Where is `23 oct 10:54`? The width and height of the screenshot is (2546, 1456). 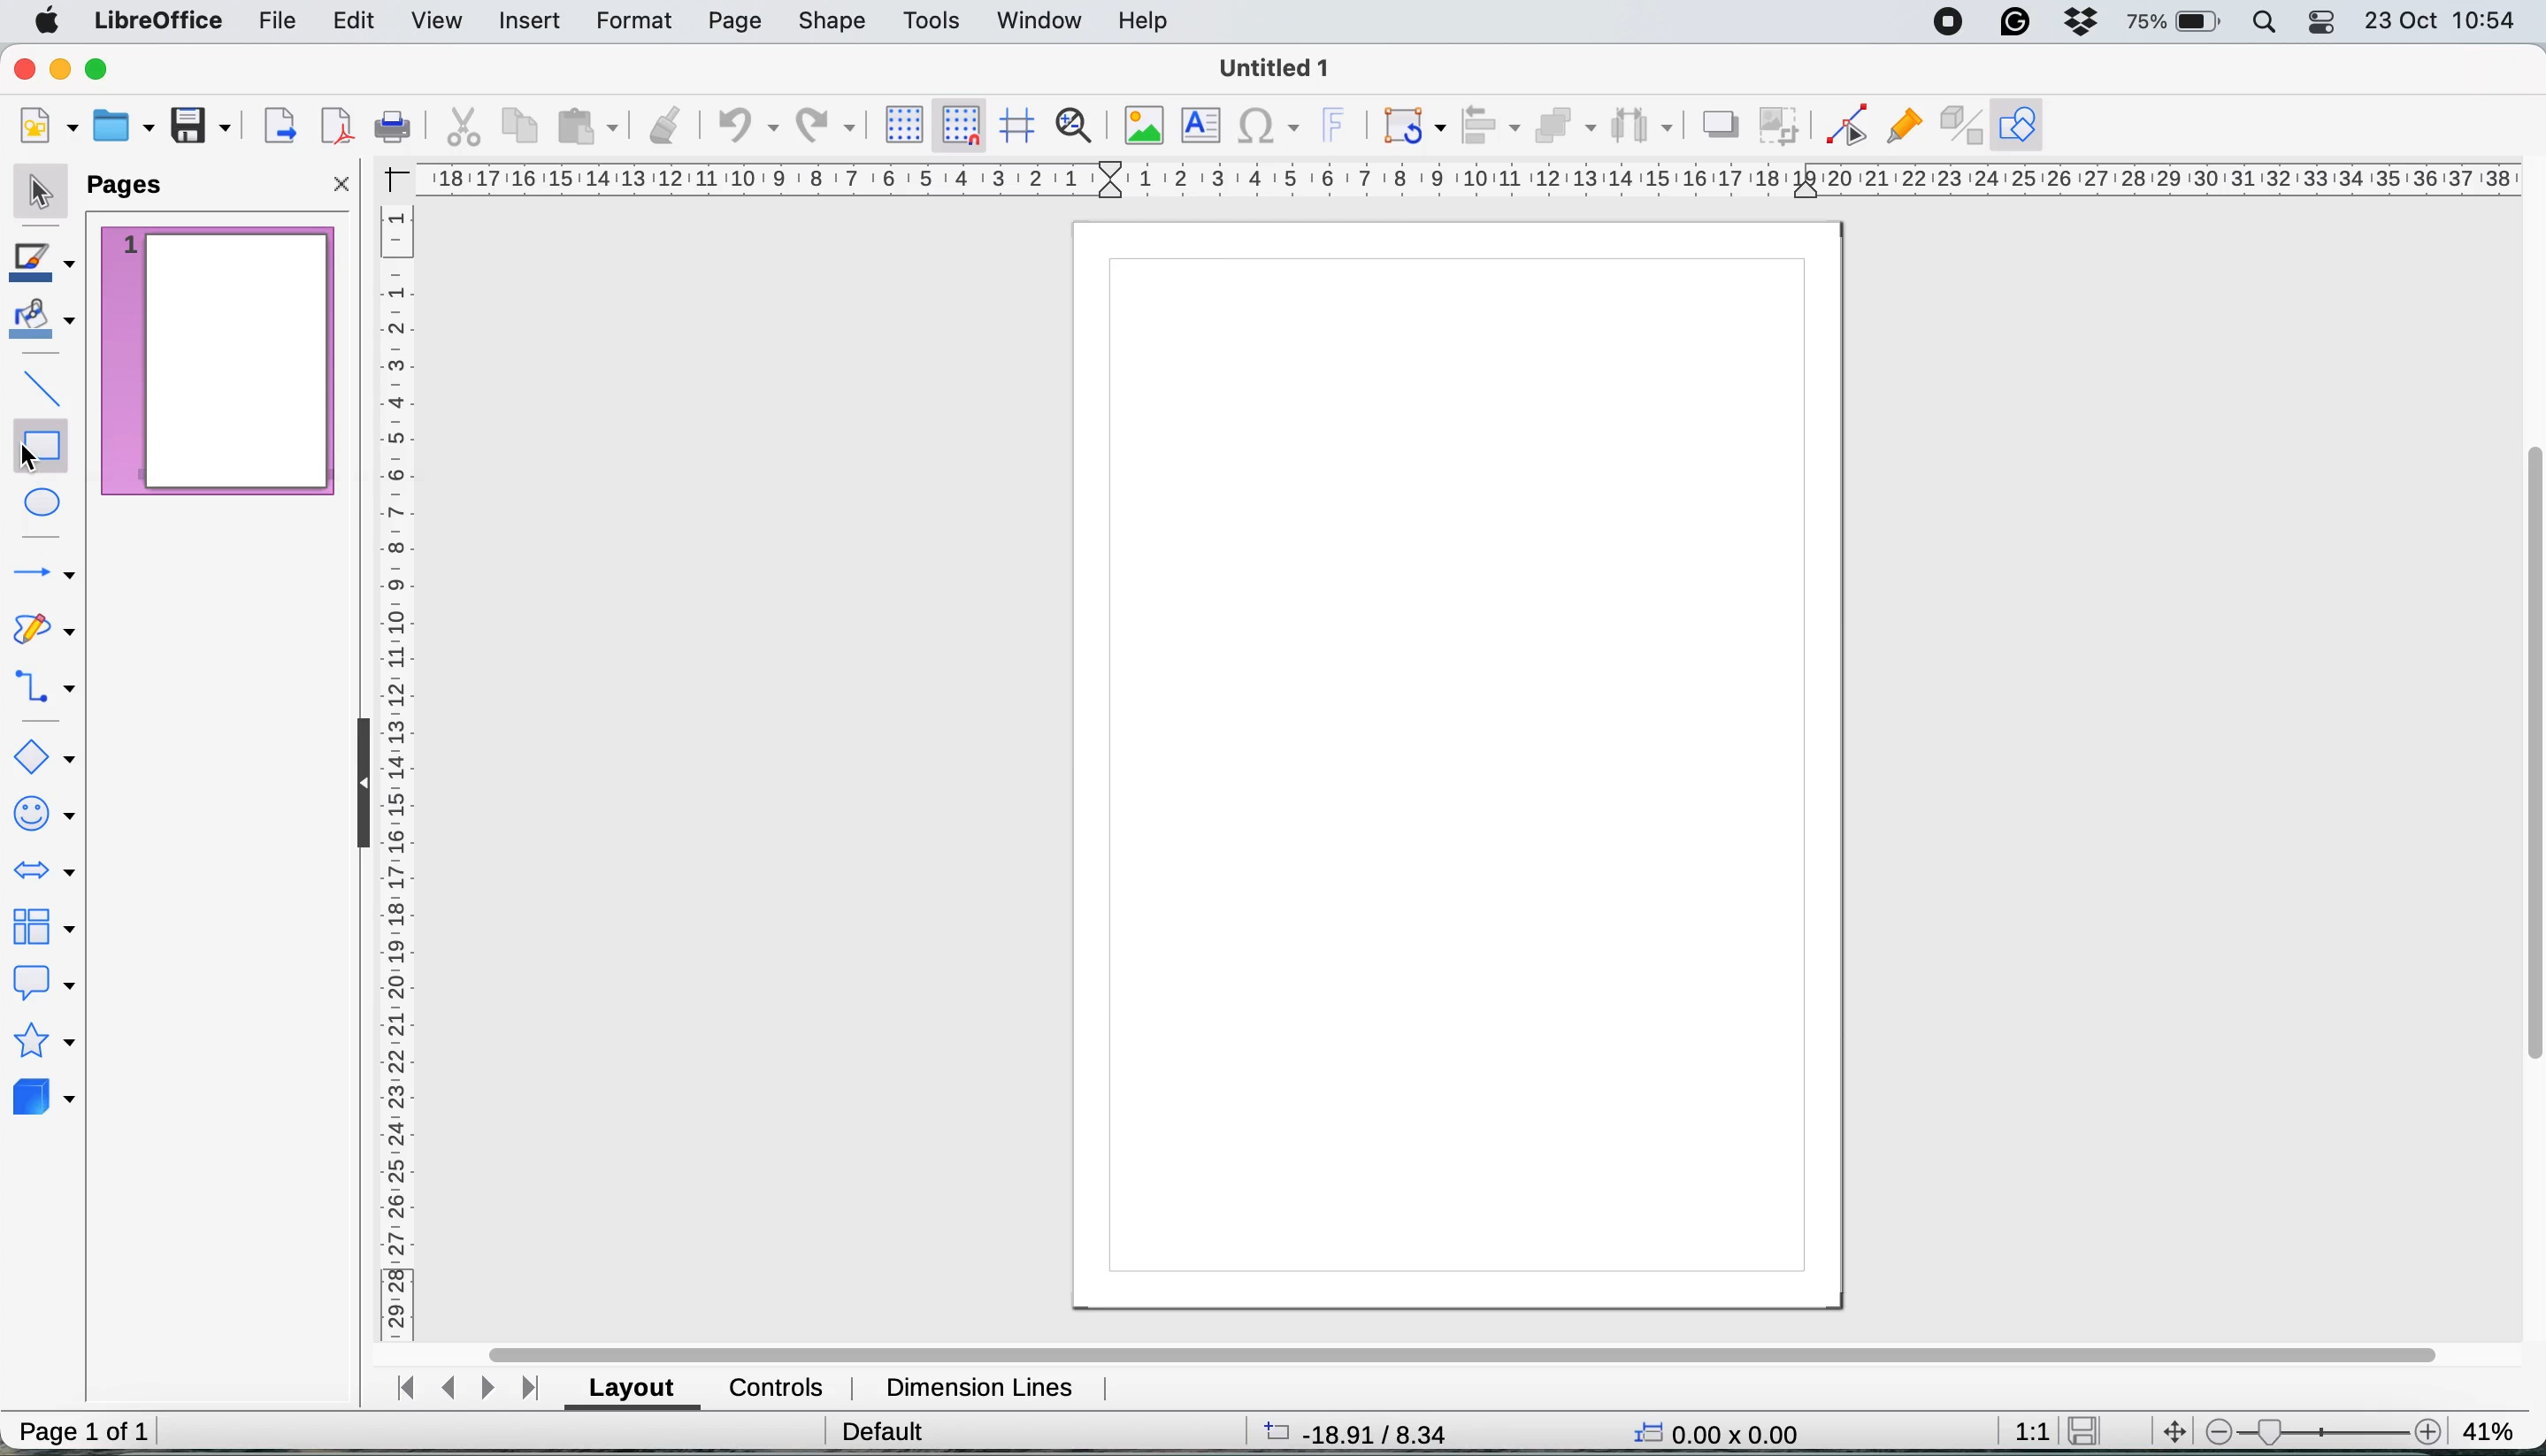 23 oct 10:54 is located at coordinates (2443, 21).